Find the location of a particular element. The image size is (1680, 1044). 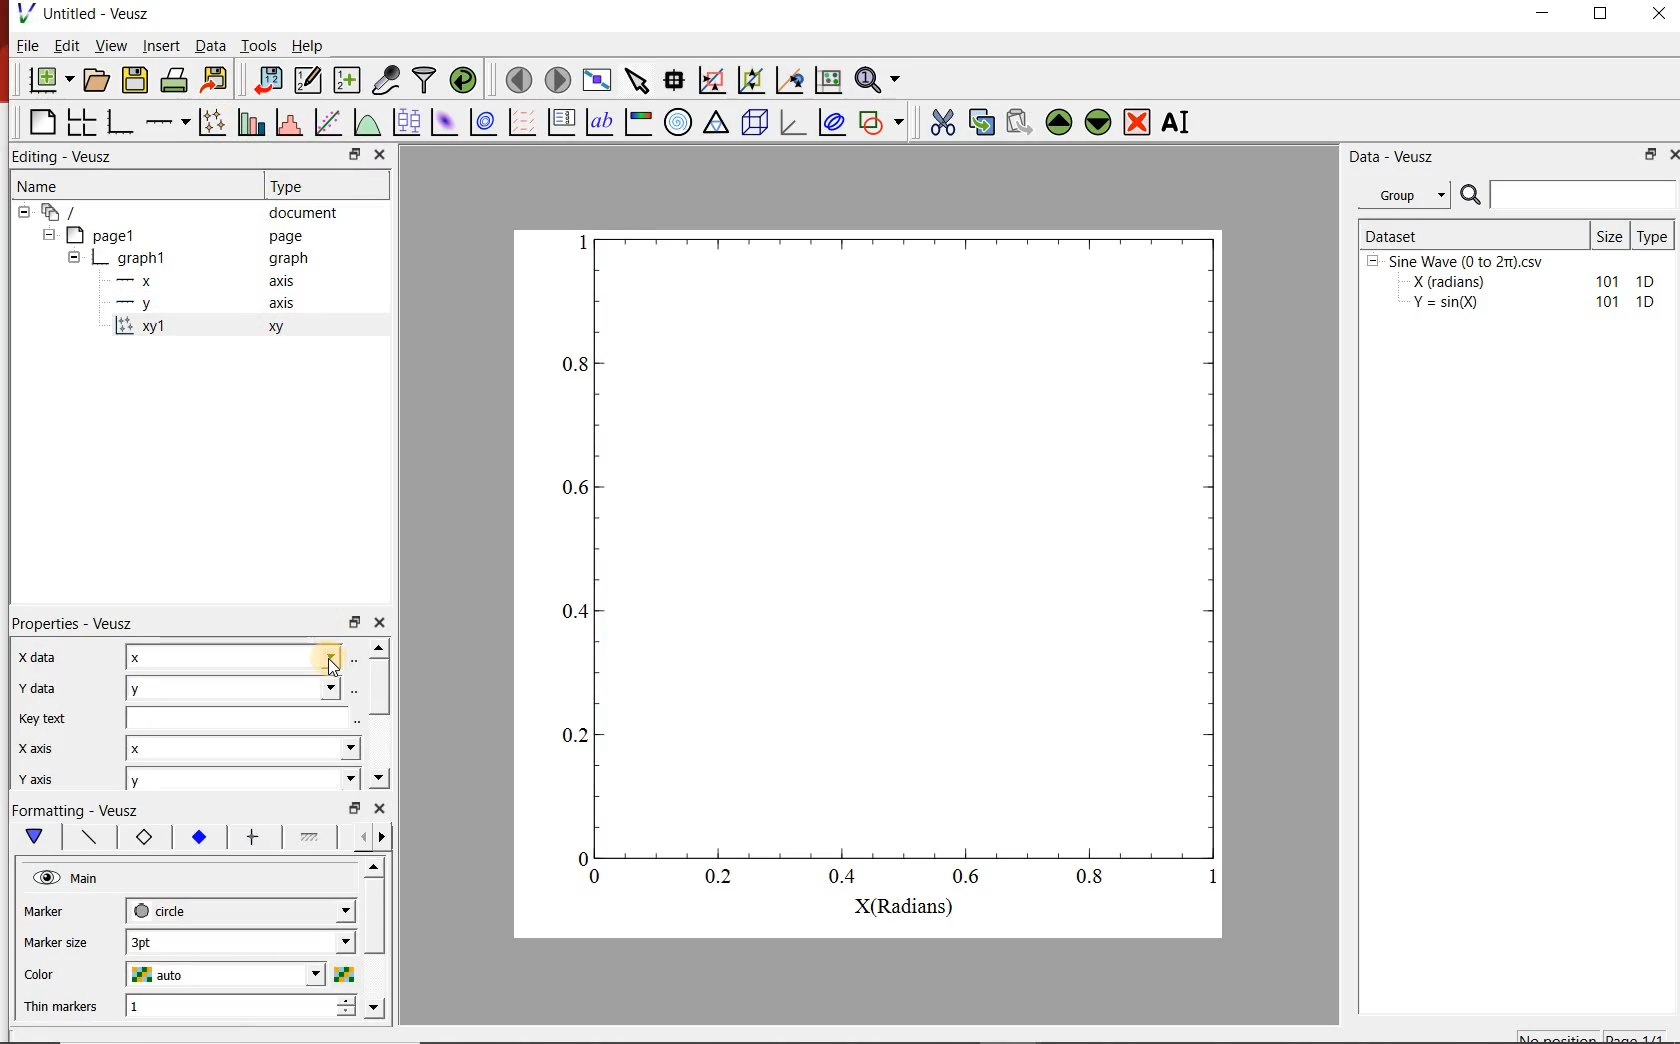

plot bar charts is located at coordinates (254, 120).